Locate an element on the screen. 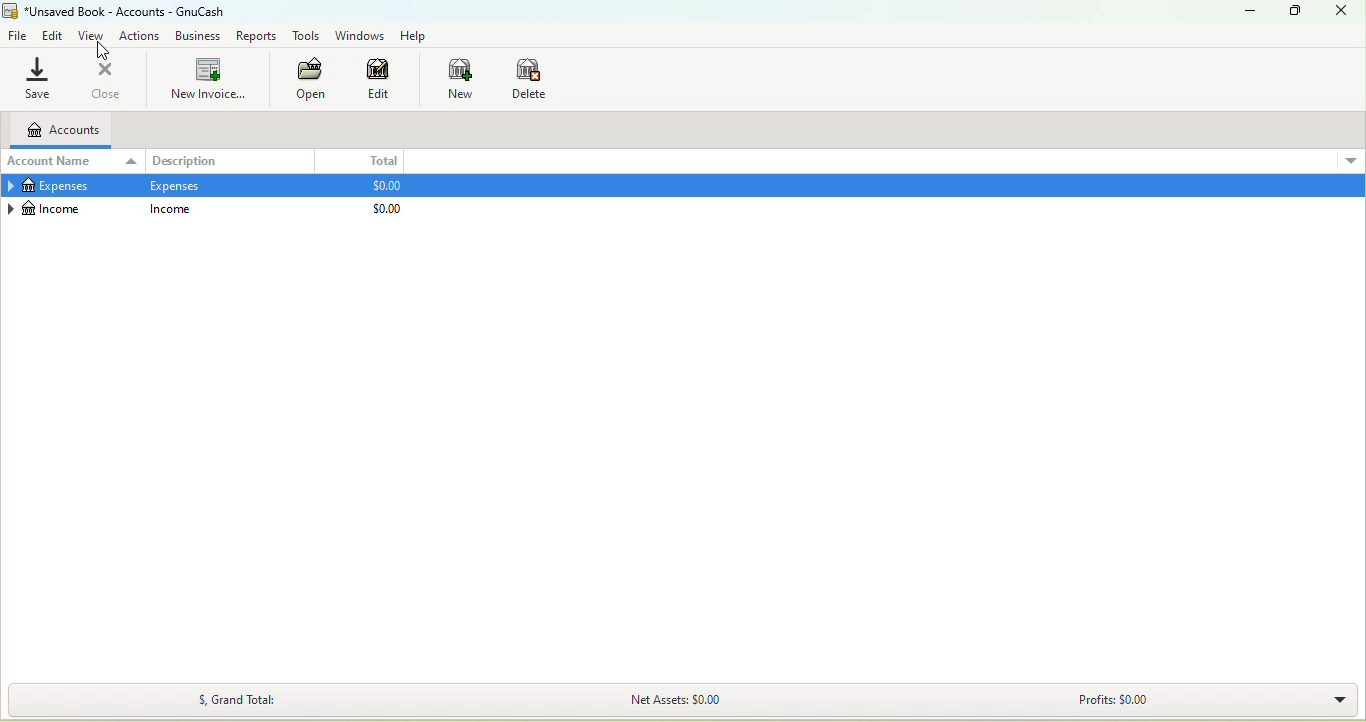  Summary bar is located at coordinates (1332, 702).